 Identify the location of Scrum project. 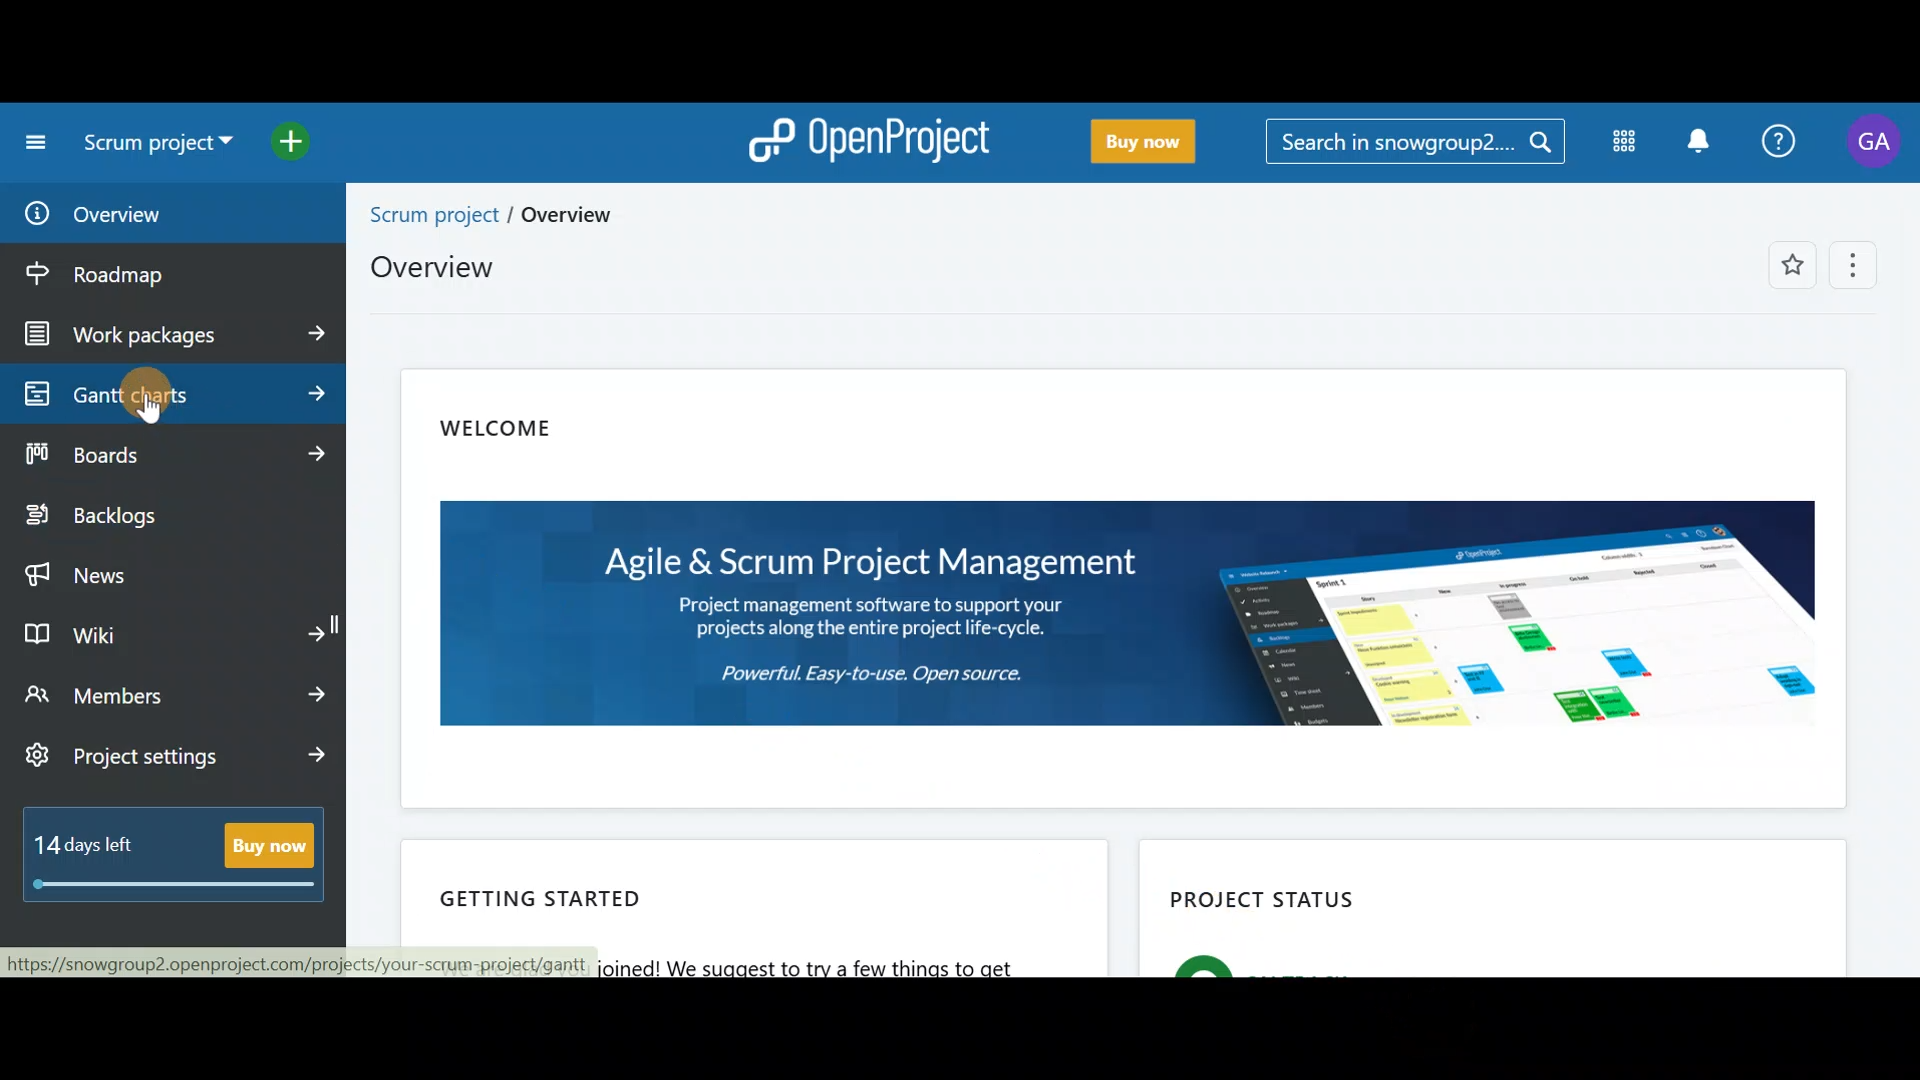
(427, 212).